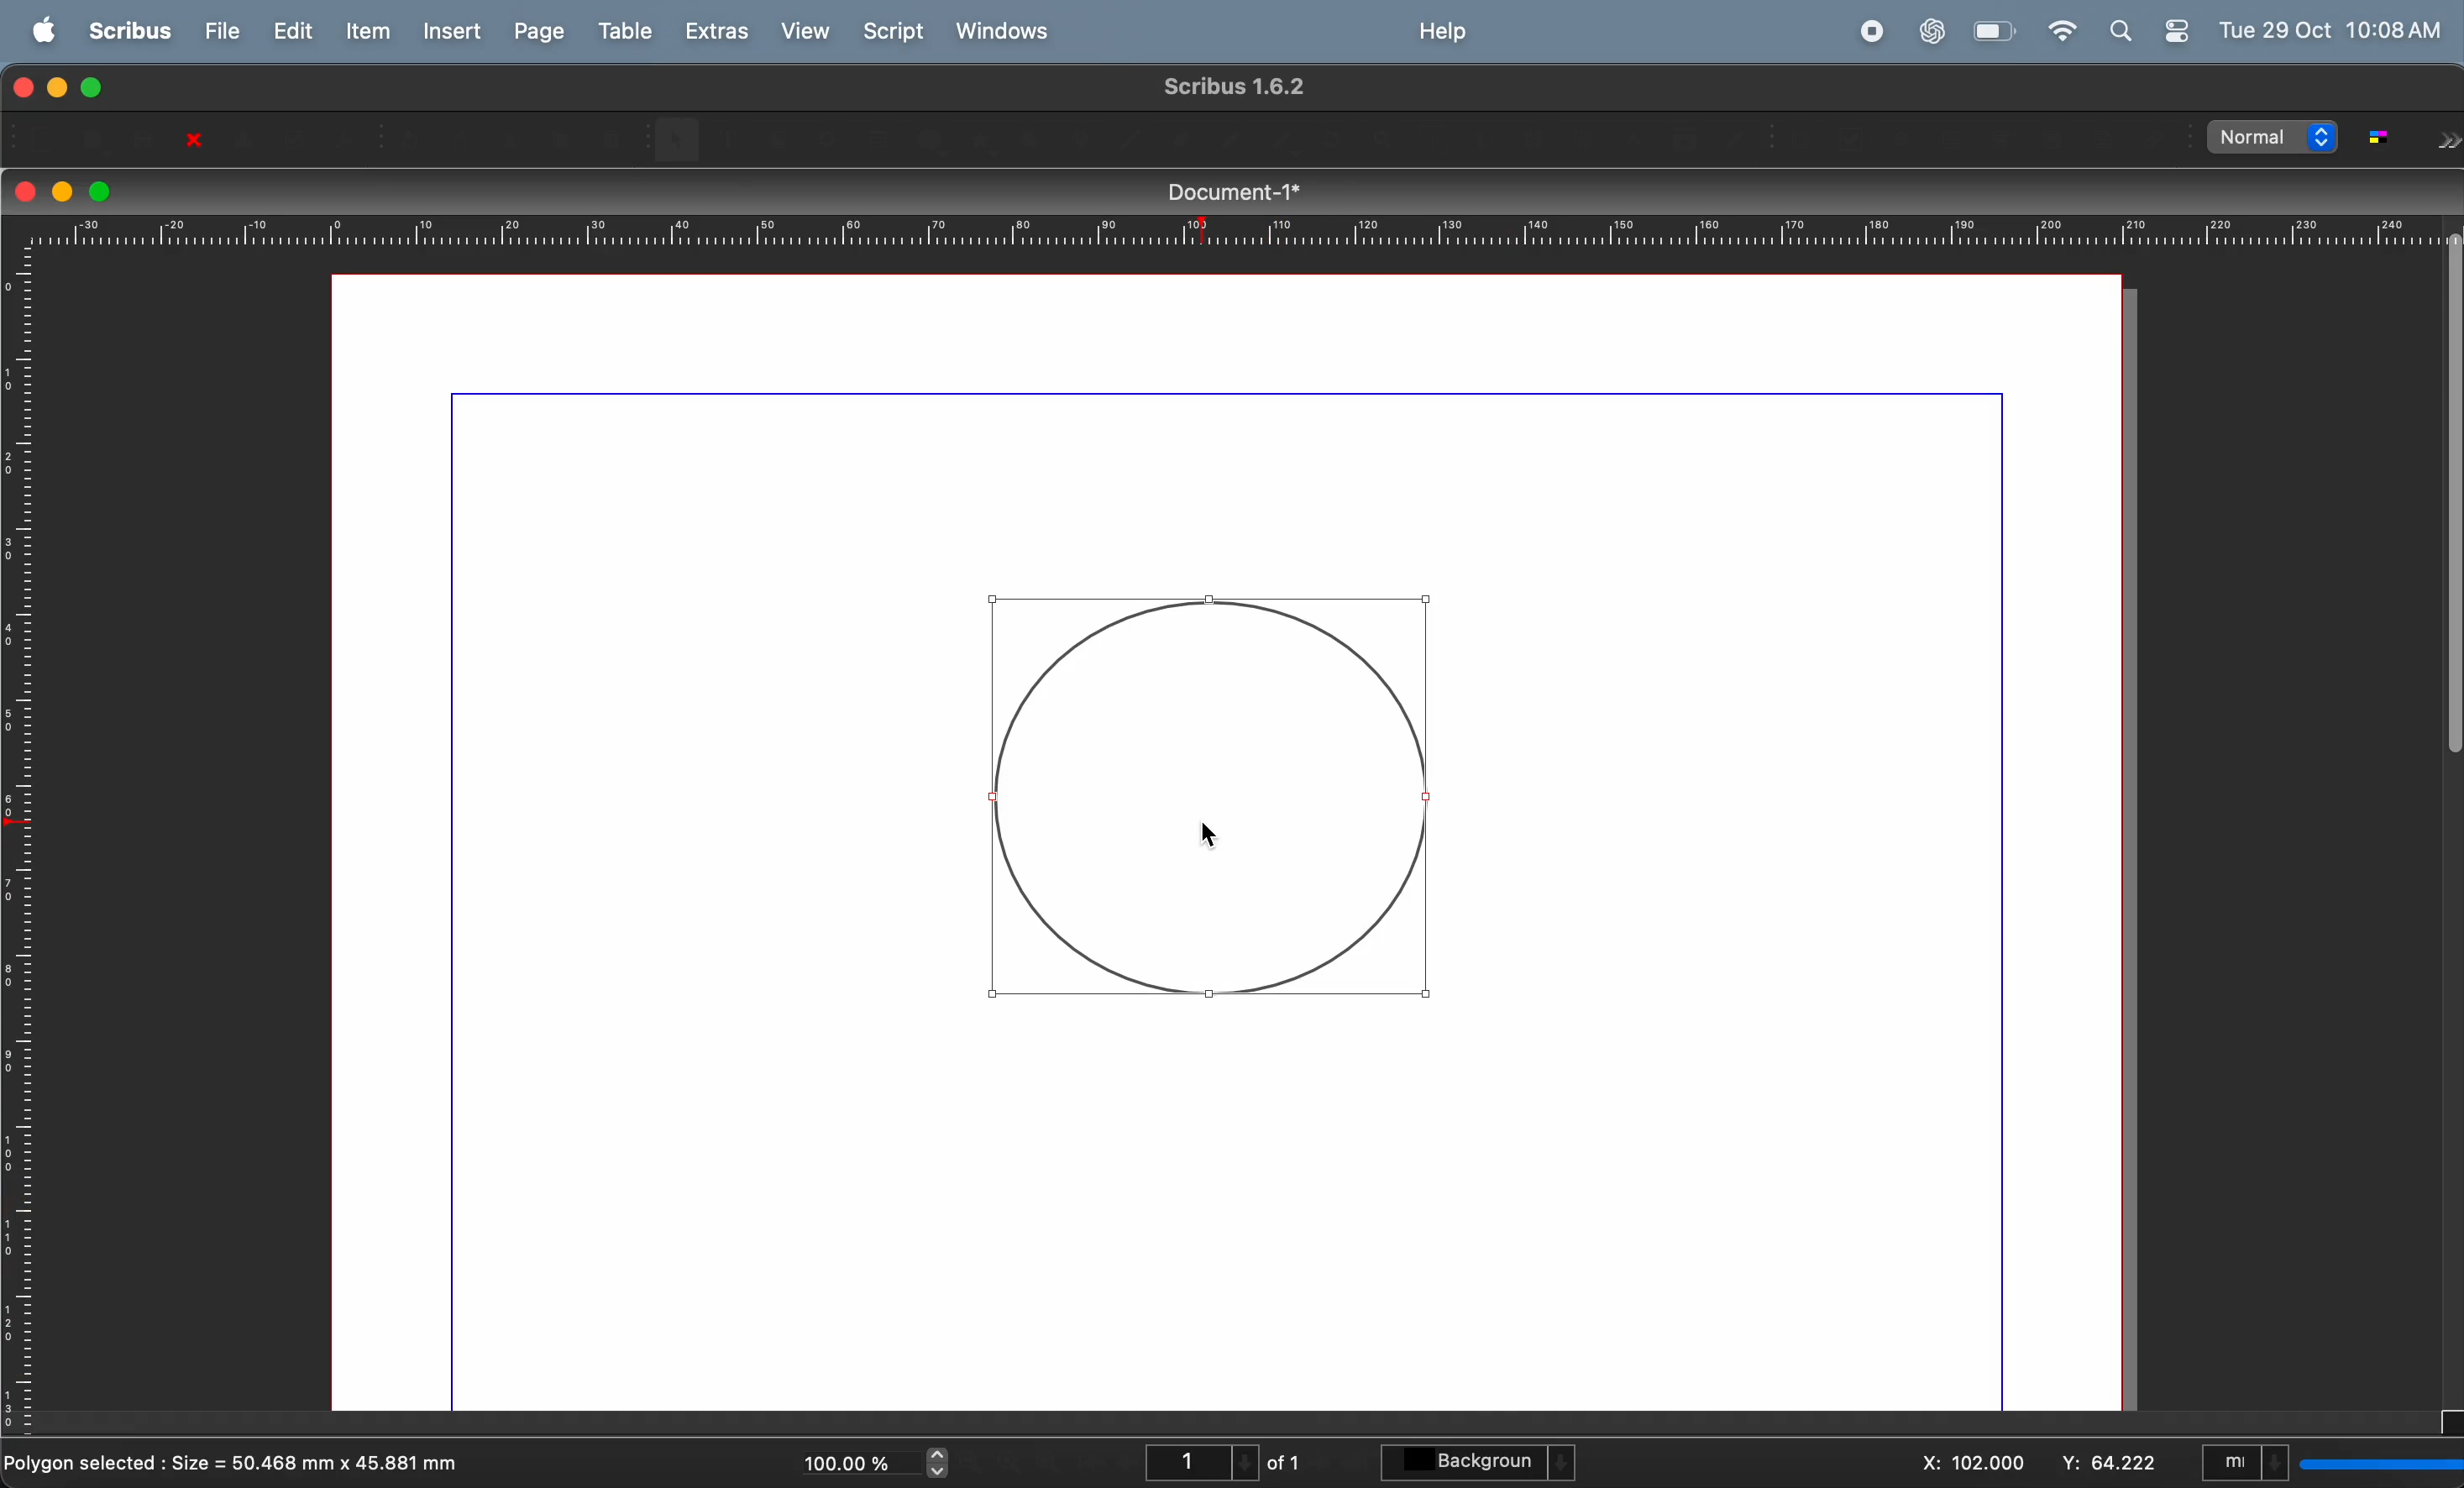 The height and width of the screenshot is (1488, 2464). Describe the element at coordinates (25, 191) in the screenshot. I see `closing window` at that location.